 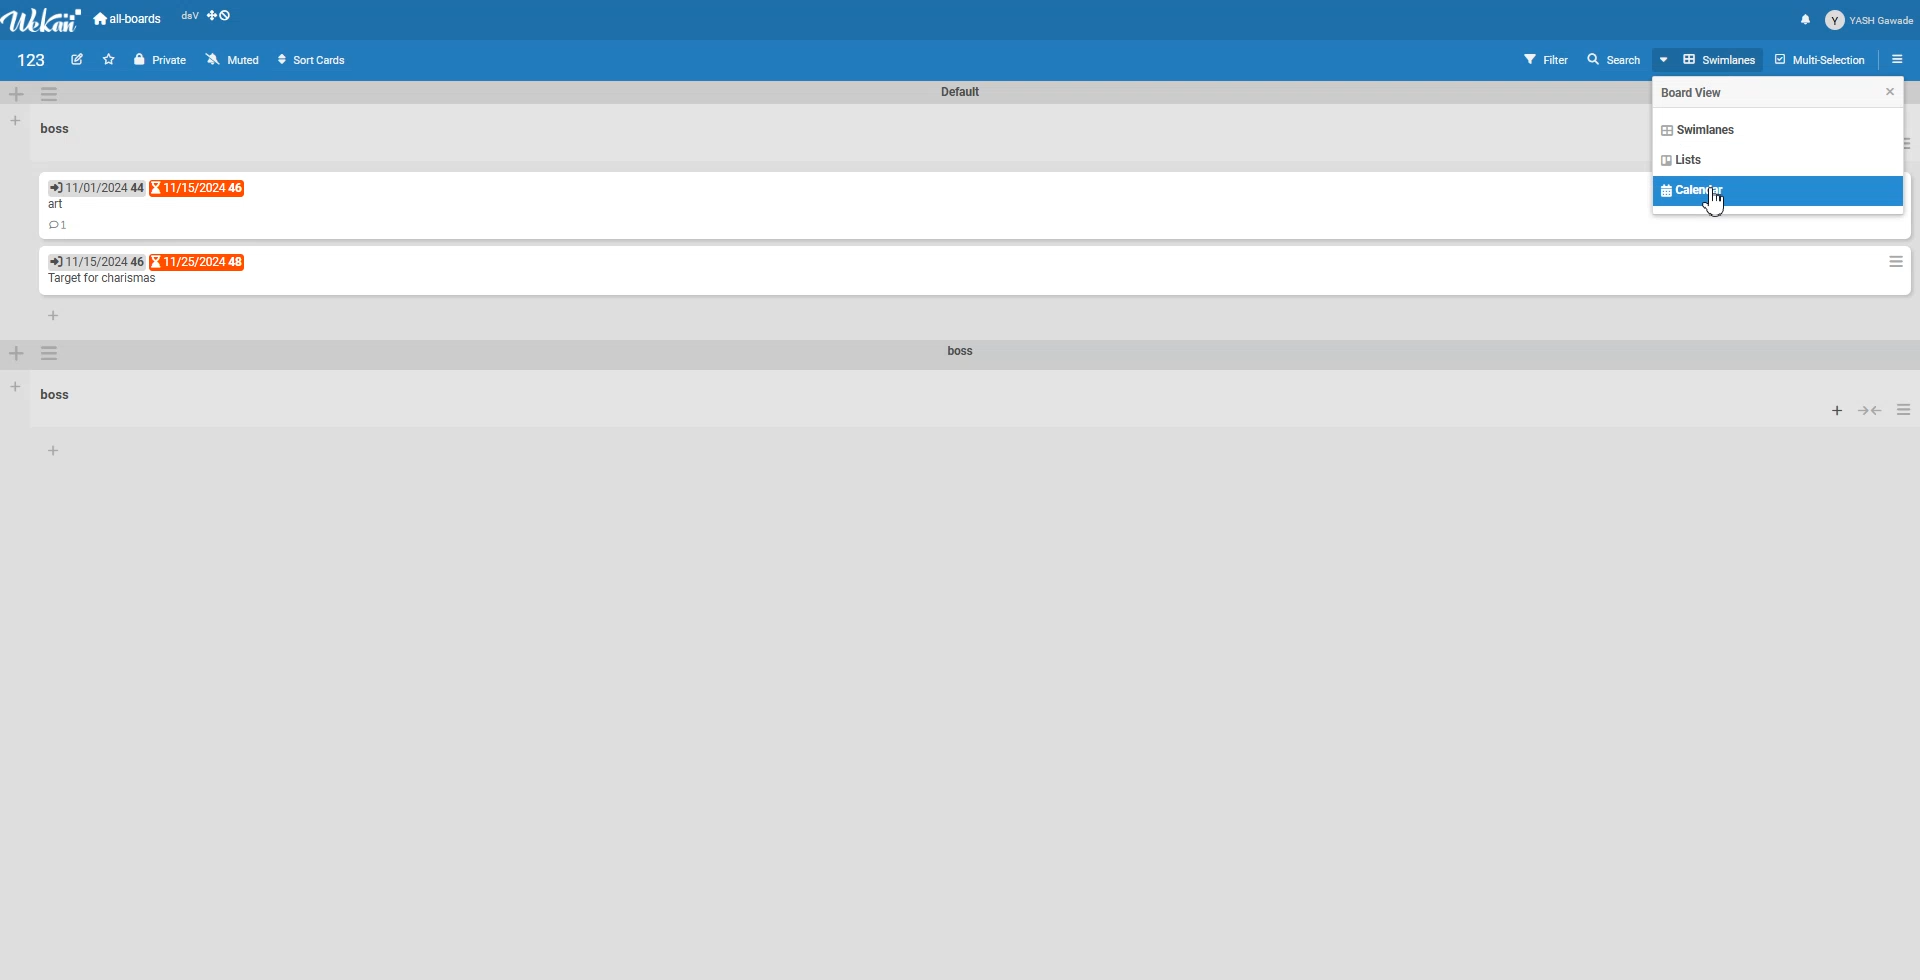 What do you see at coordinates (198, 189) in the screenshot?
I see `End date` at bounding box center [198, 189].